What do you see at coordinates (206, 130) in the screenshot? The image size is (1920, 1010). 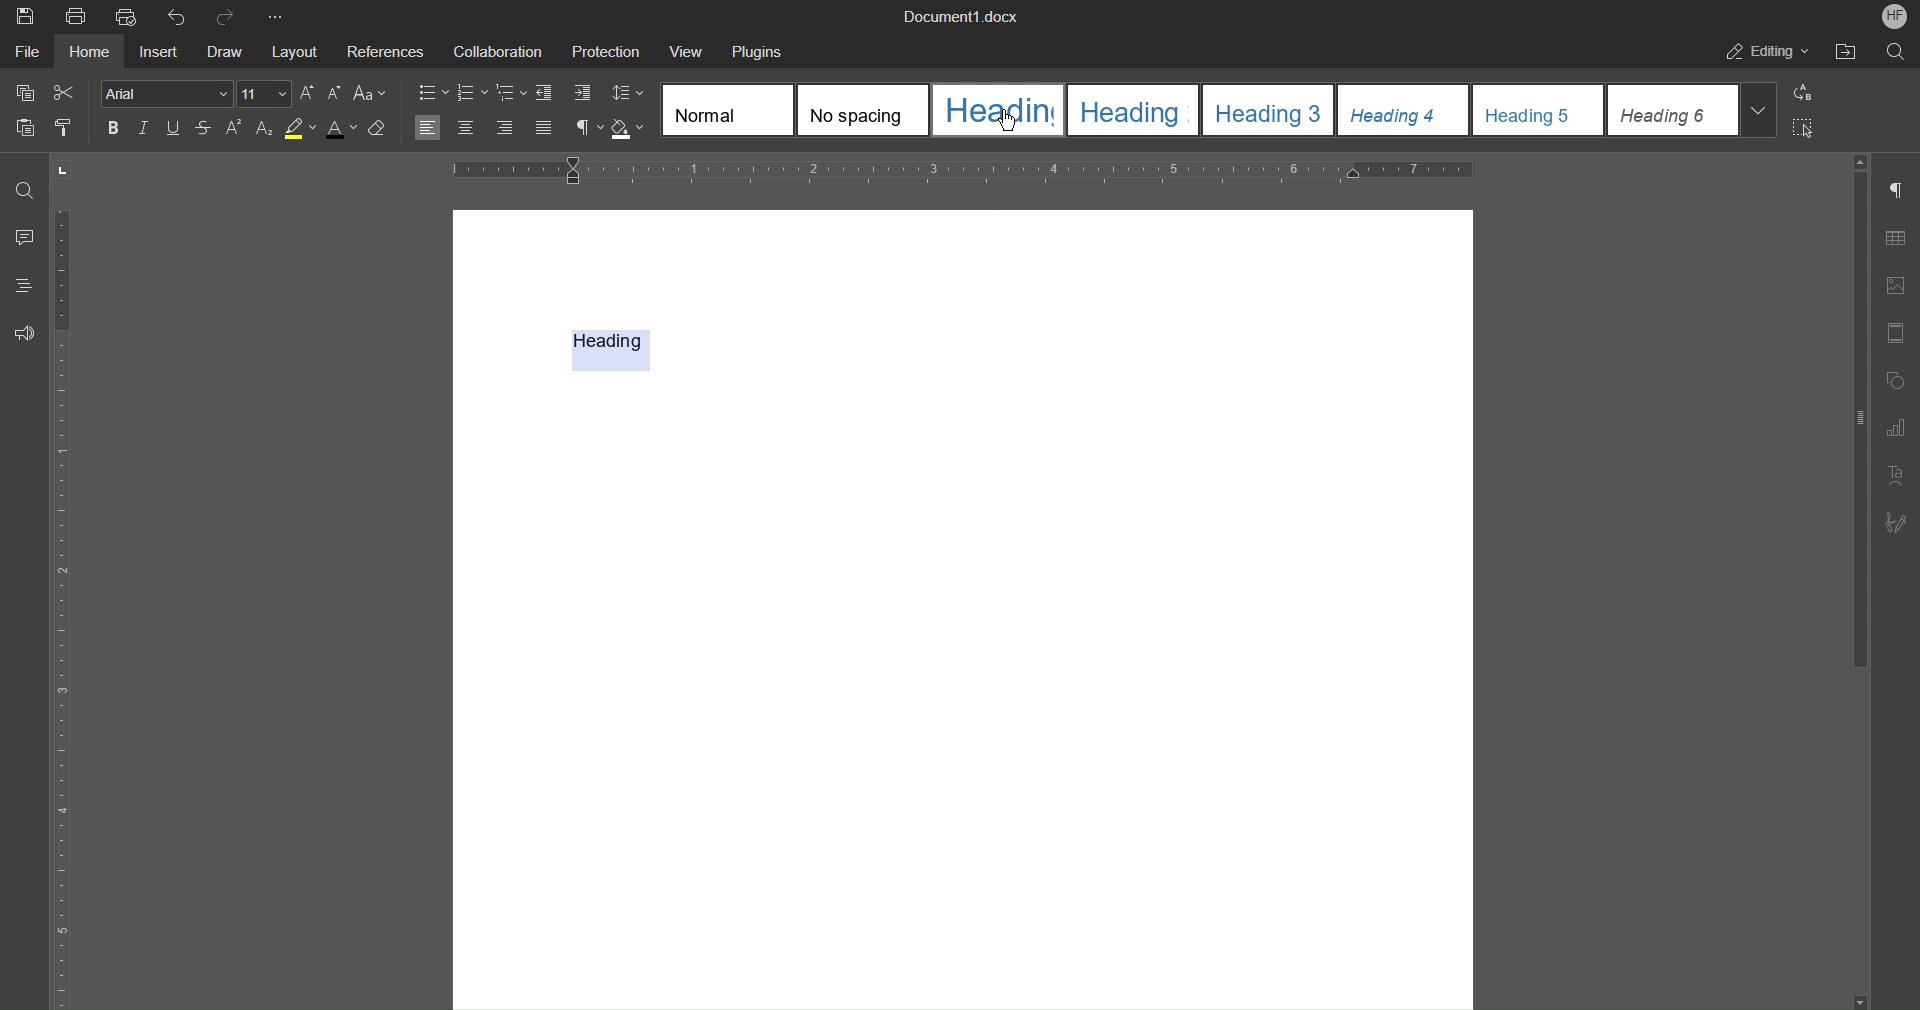 I see `Strikethrough` at bounding box center [206, 130].